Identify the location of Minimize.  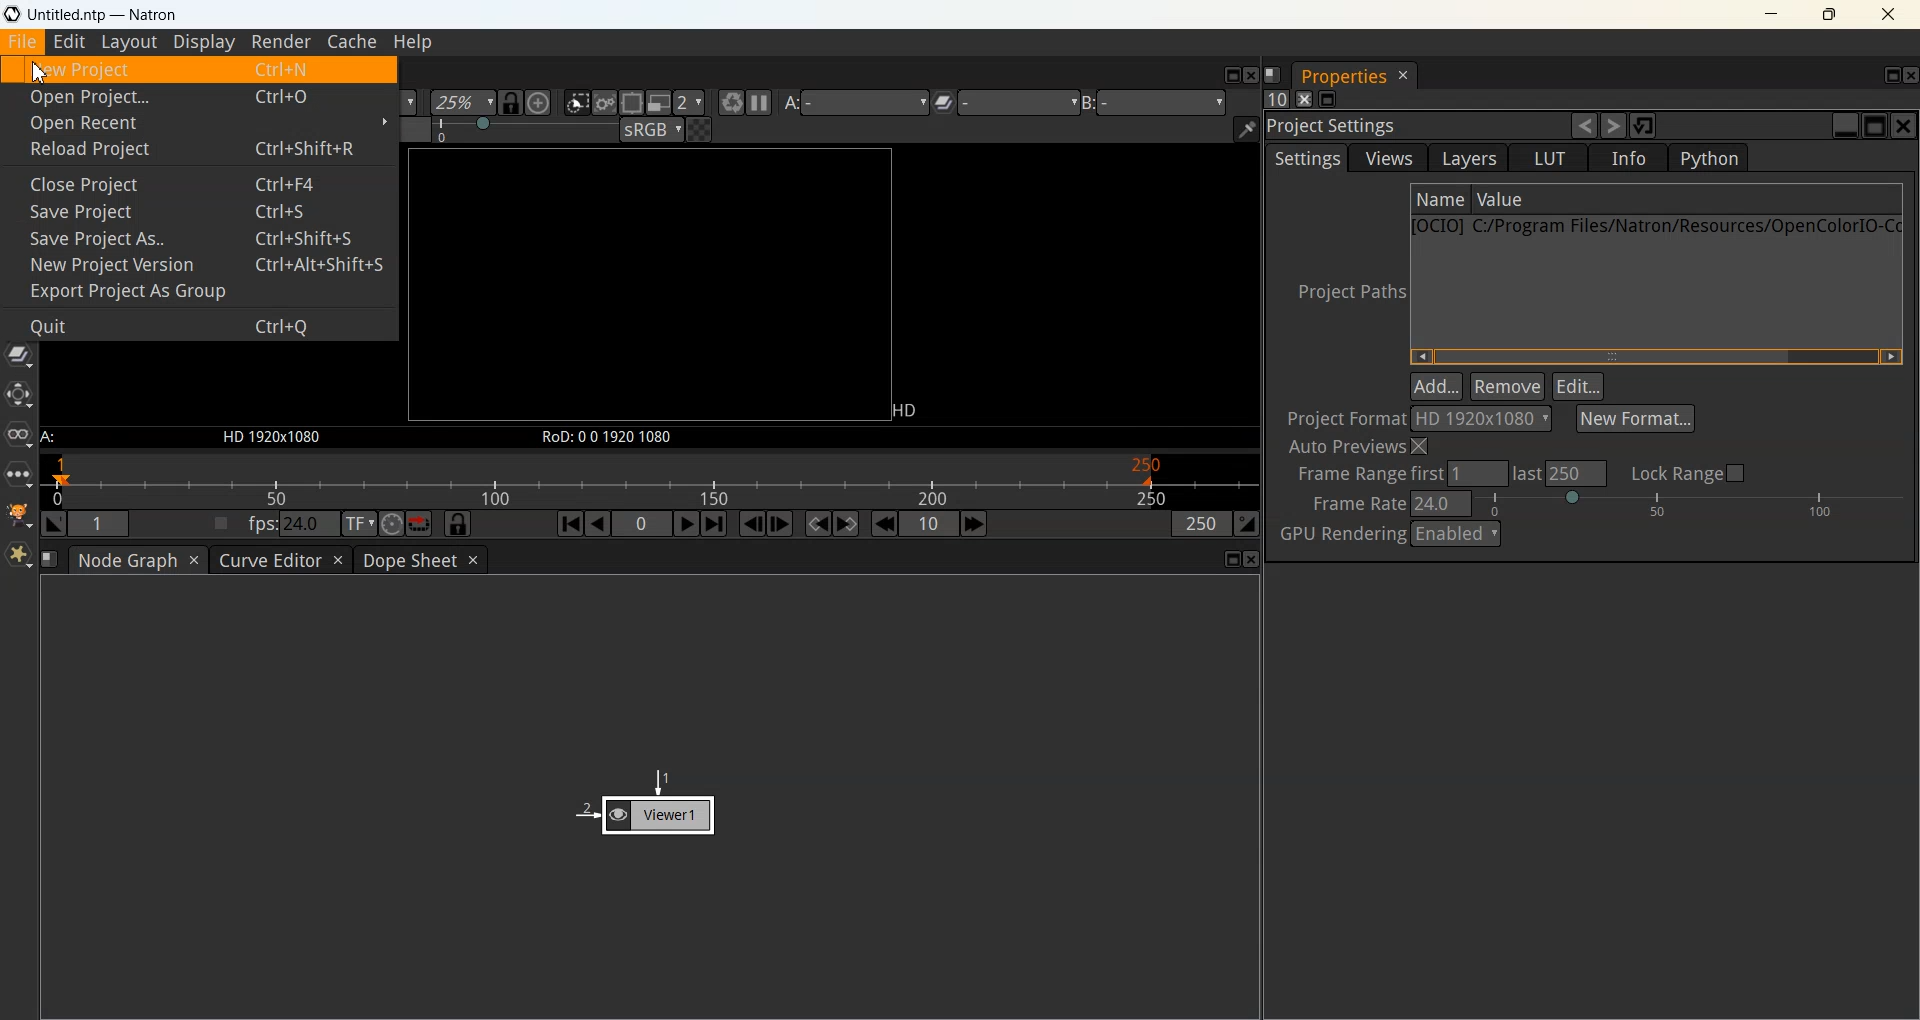
(1847, 126).